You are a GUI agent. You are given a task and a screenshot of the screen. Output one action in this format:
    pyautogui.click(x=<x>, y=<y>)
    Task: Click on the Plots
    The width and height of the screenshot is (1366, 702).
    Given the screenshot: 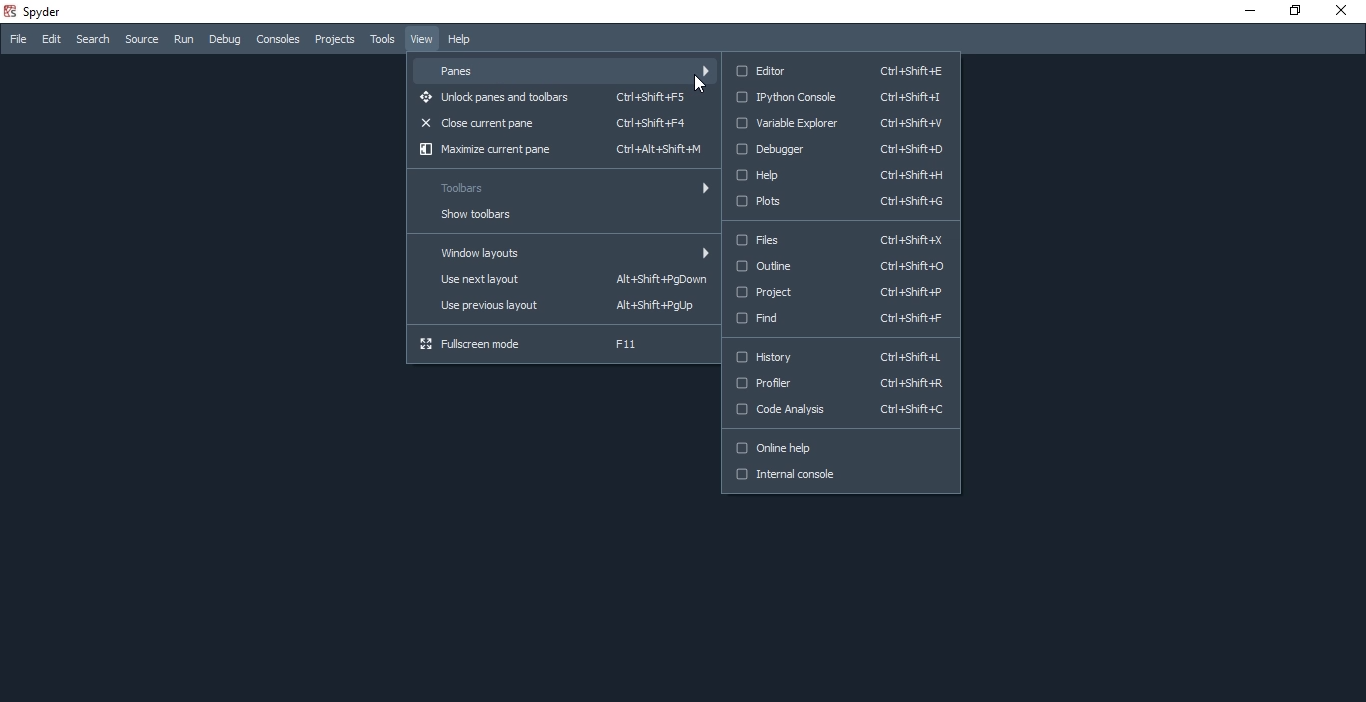 What is the action you would take?
    pyautogui.click(x=839, y=204)
    